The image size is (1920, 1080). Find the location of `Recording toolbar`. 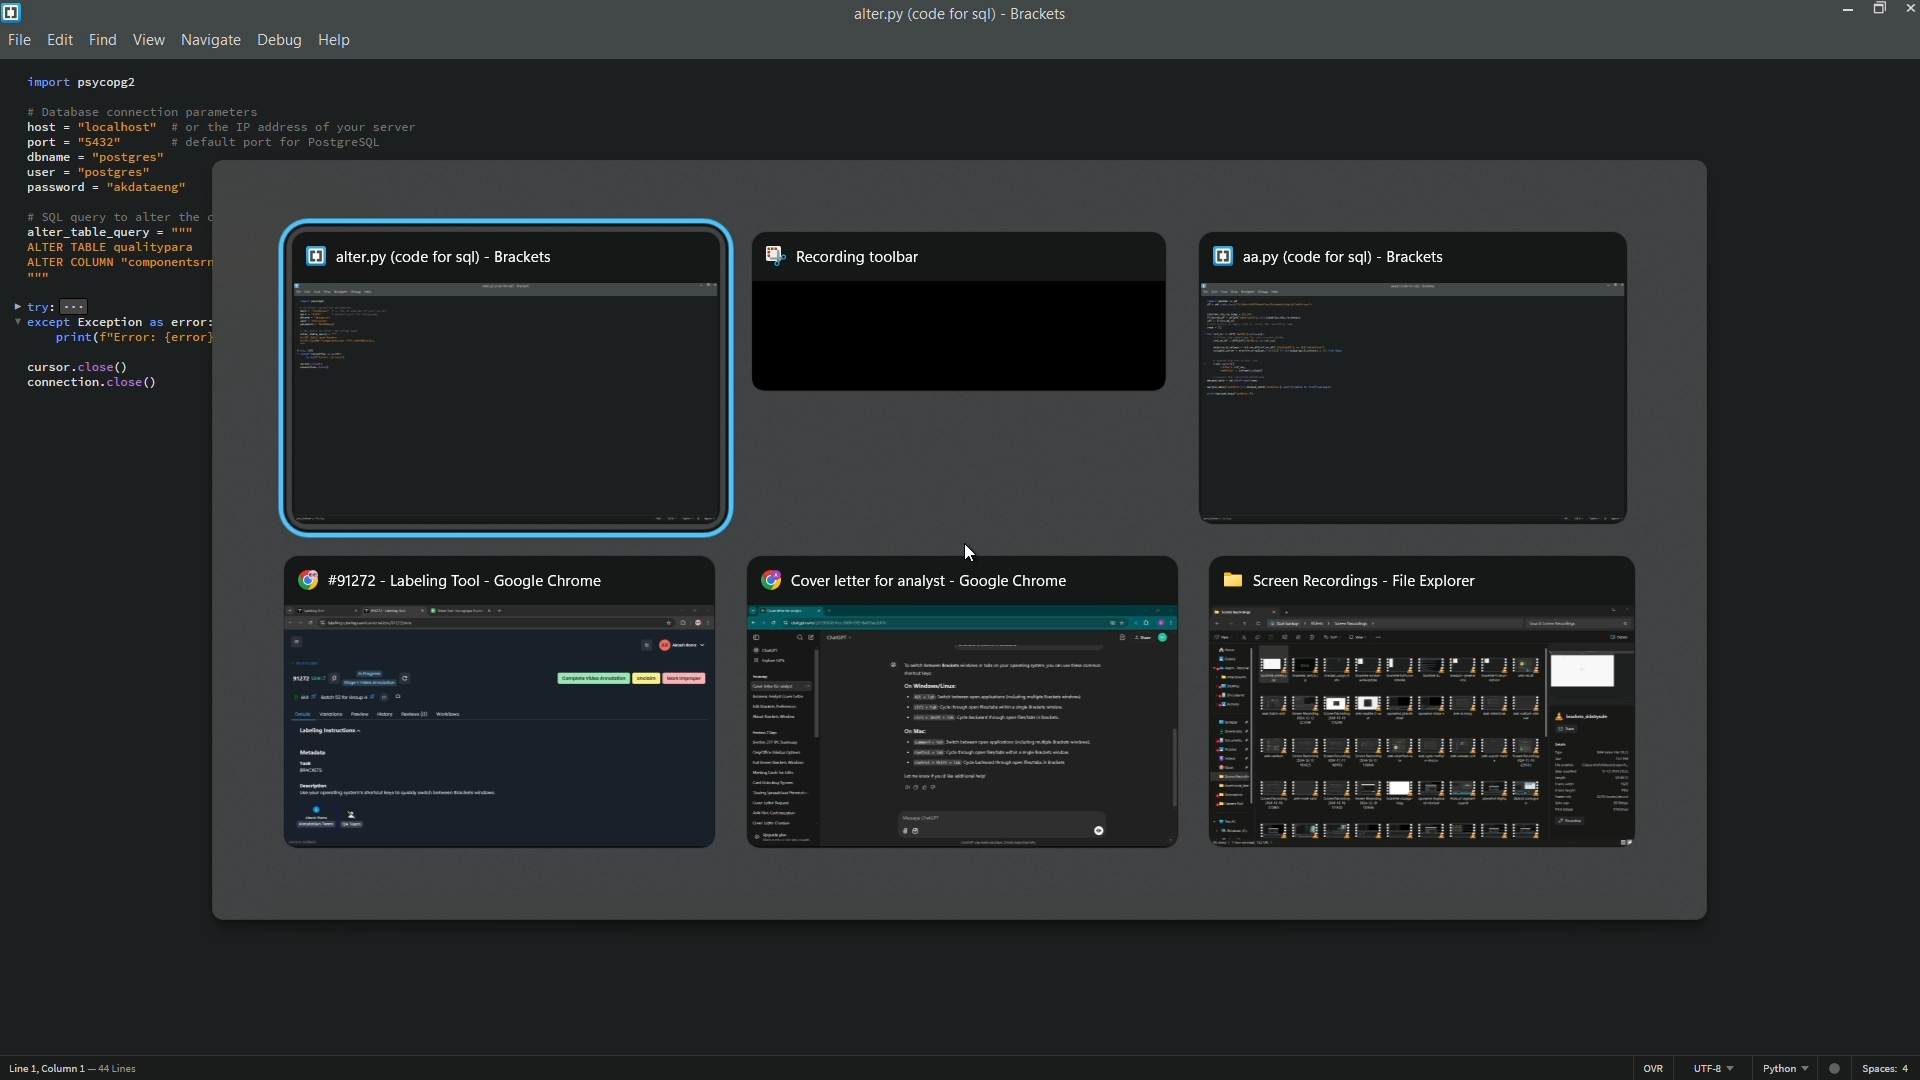

Recording toolbar is located at coordinates (961, 314).